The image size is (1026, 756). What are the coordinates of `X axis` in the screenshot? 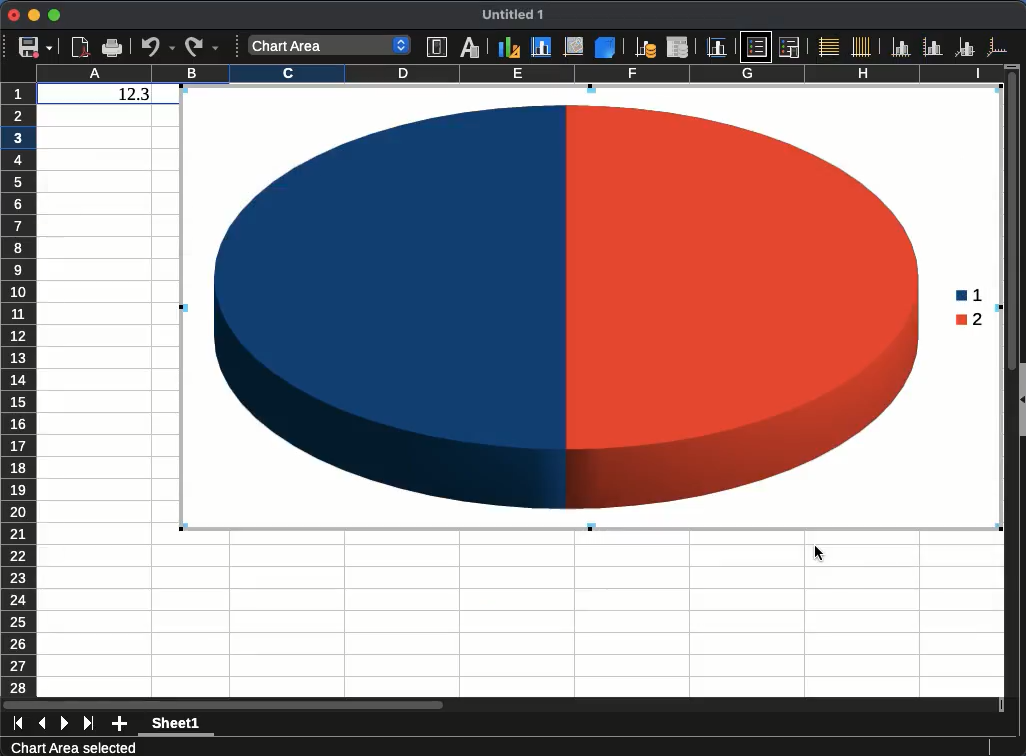 It's located at (901, 47).